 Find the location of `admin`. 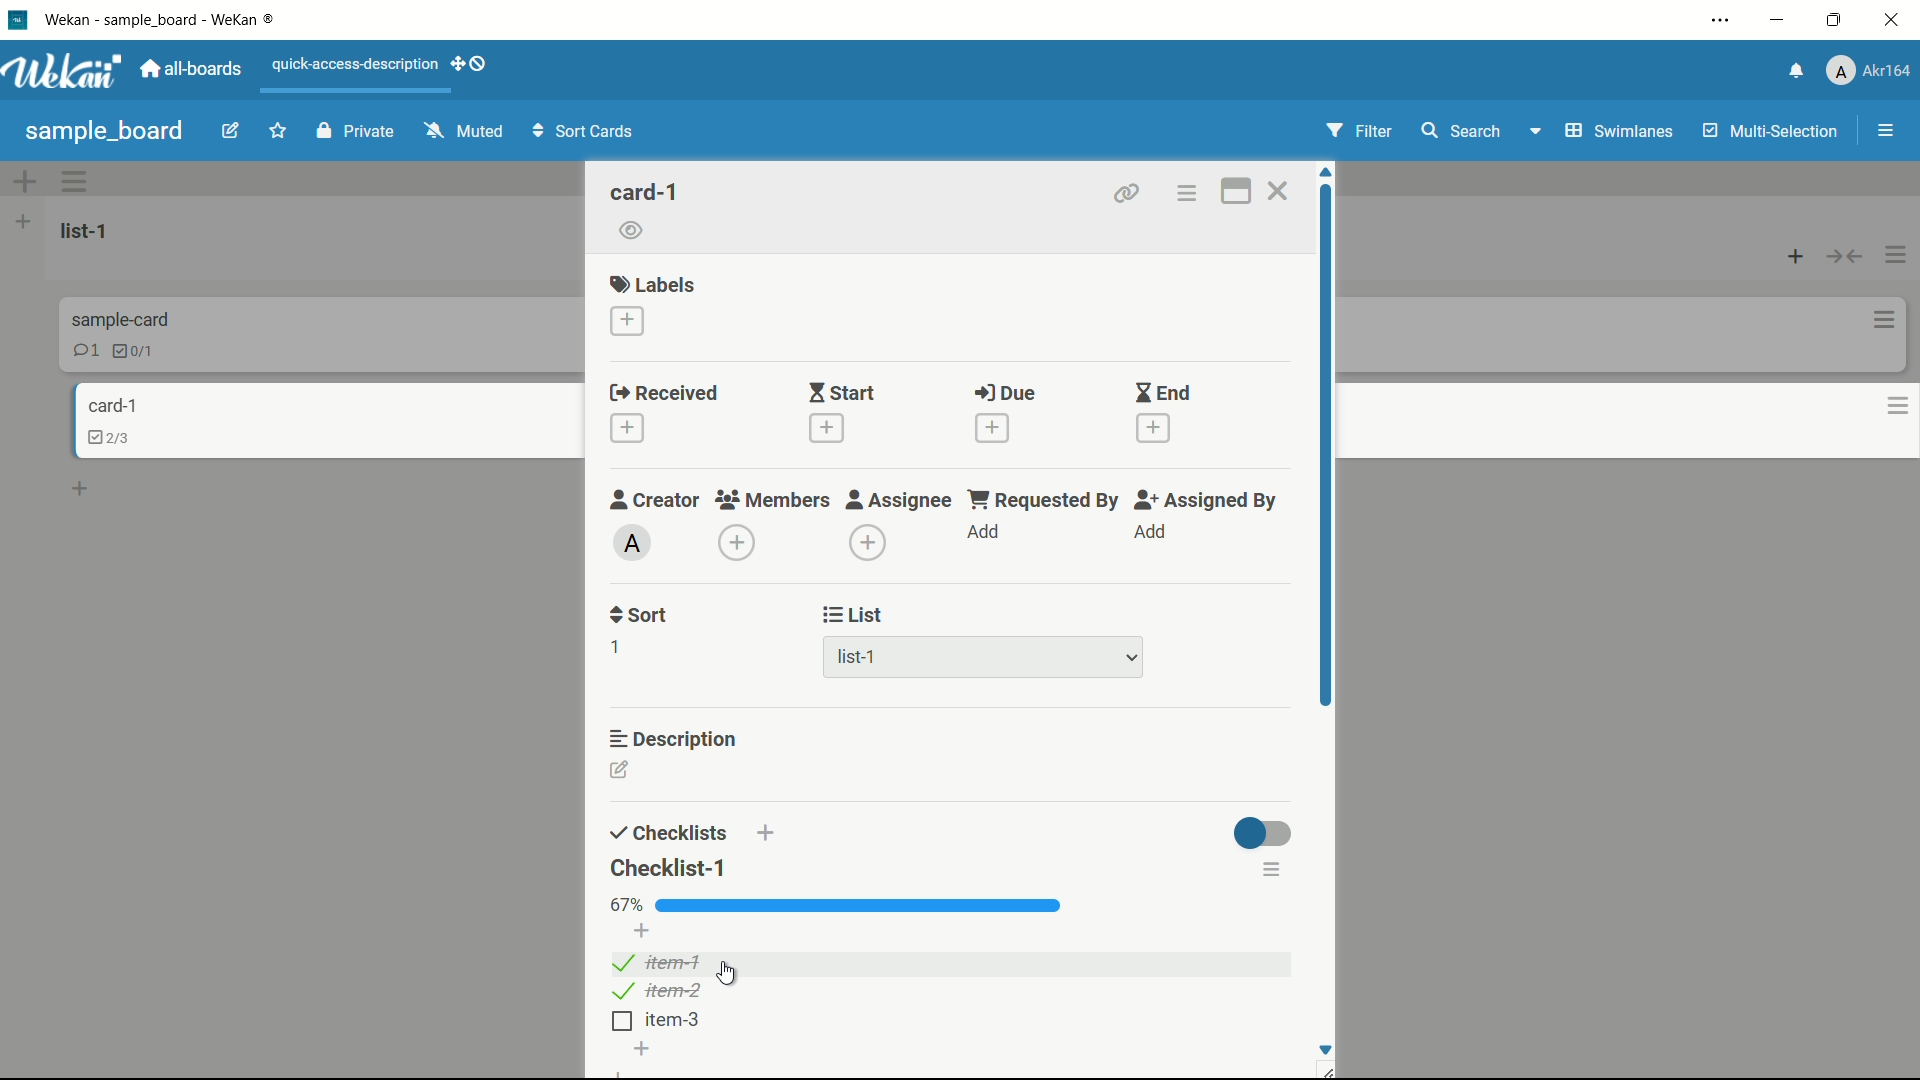

admin is located at coordinates (634, 545).